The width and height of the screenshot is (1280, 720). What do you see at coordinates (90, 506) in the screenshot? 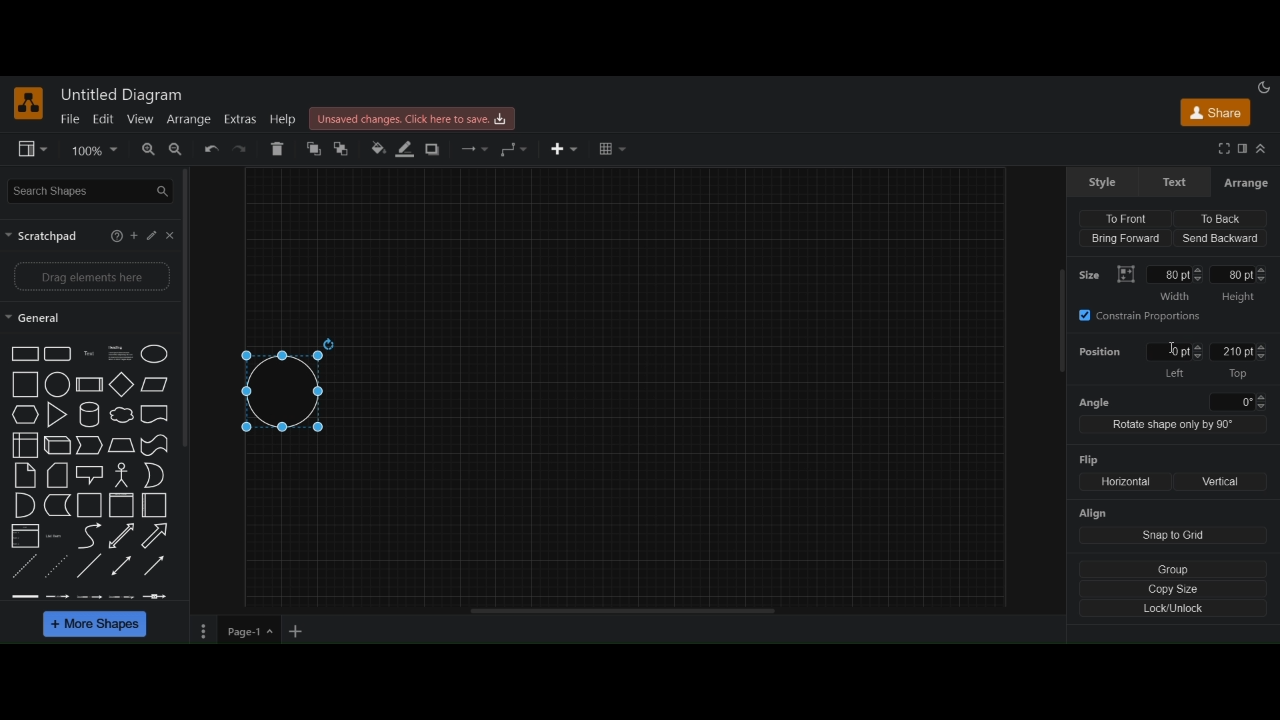
I see `Square` at bounding box center [90, 506].